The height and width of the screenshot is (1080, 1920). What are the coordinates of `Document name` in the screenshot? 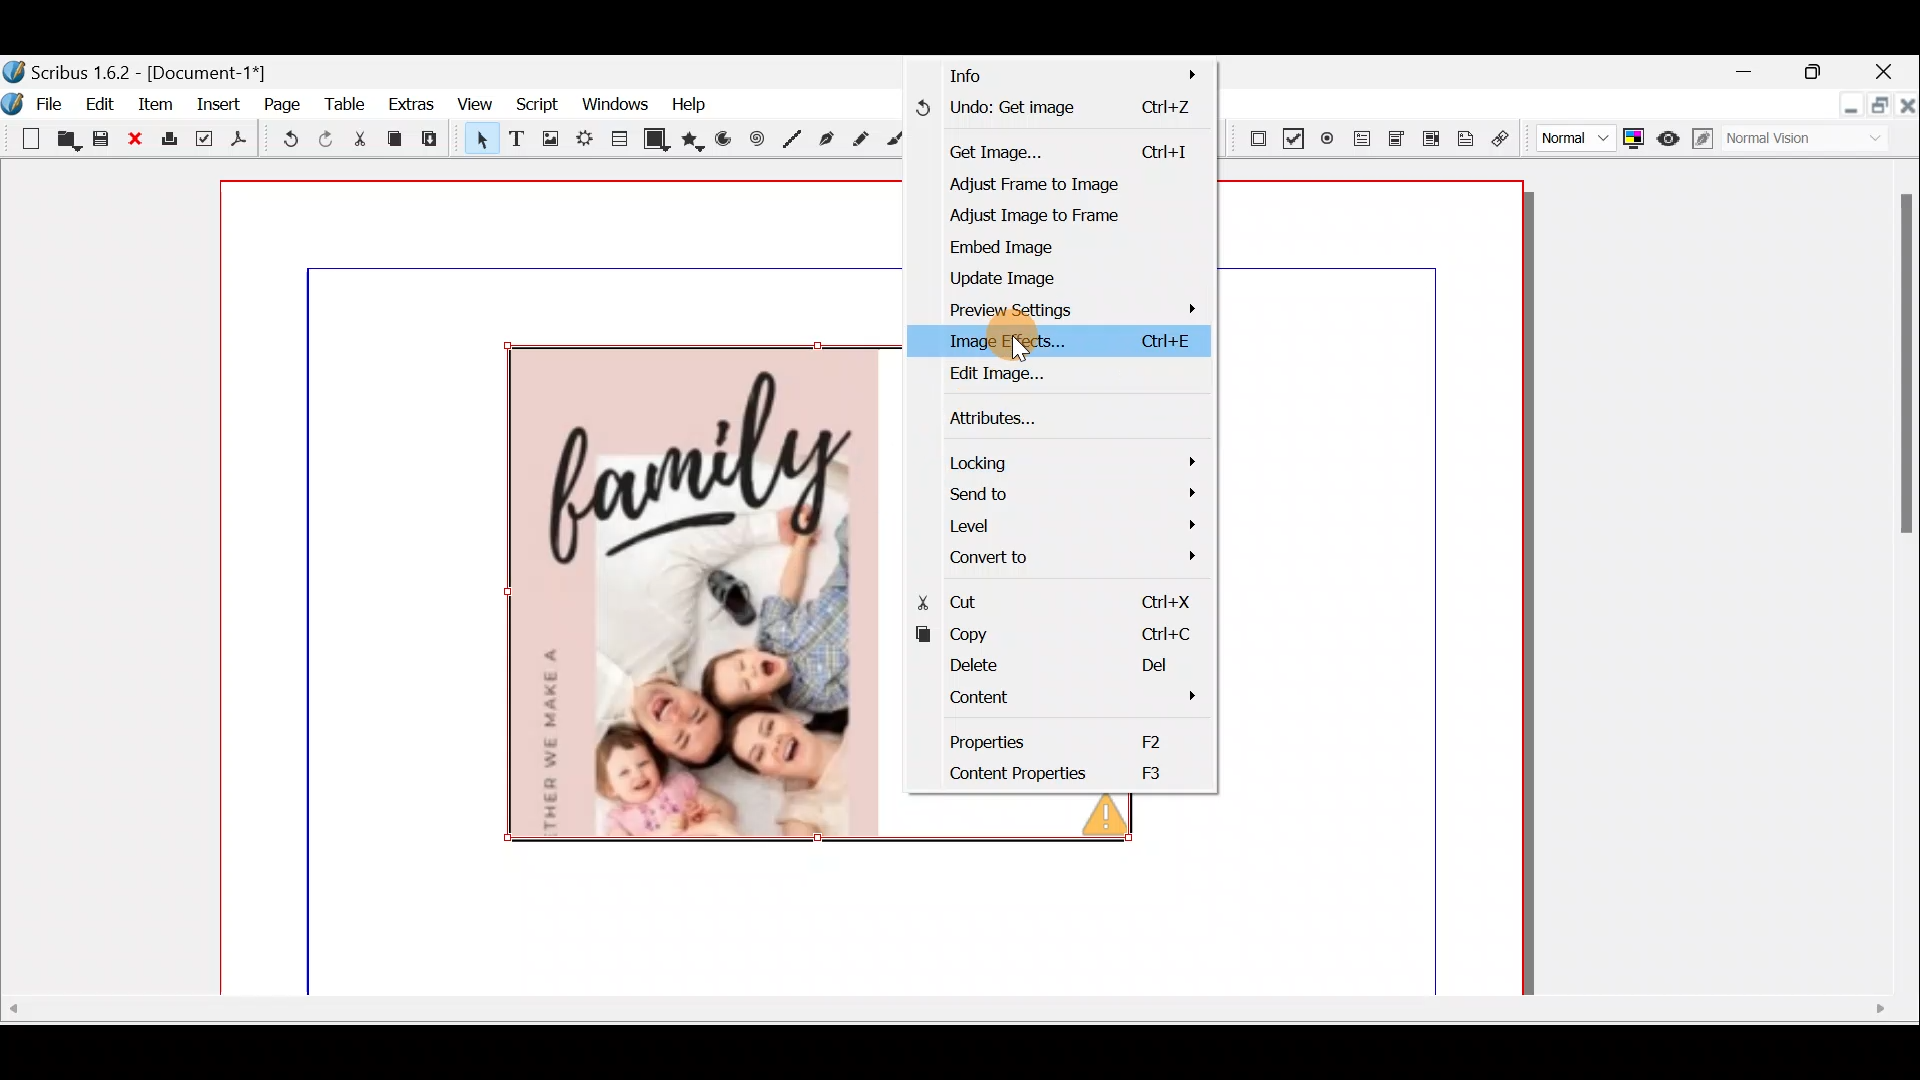 It's located at (137, 70).